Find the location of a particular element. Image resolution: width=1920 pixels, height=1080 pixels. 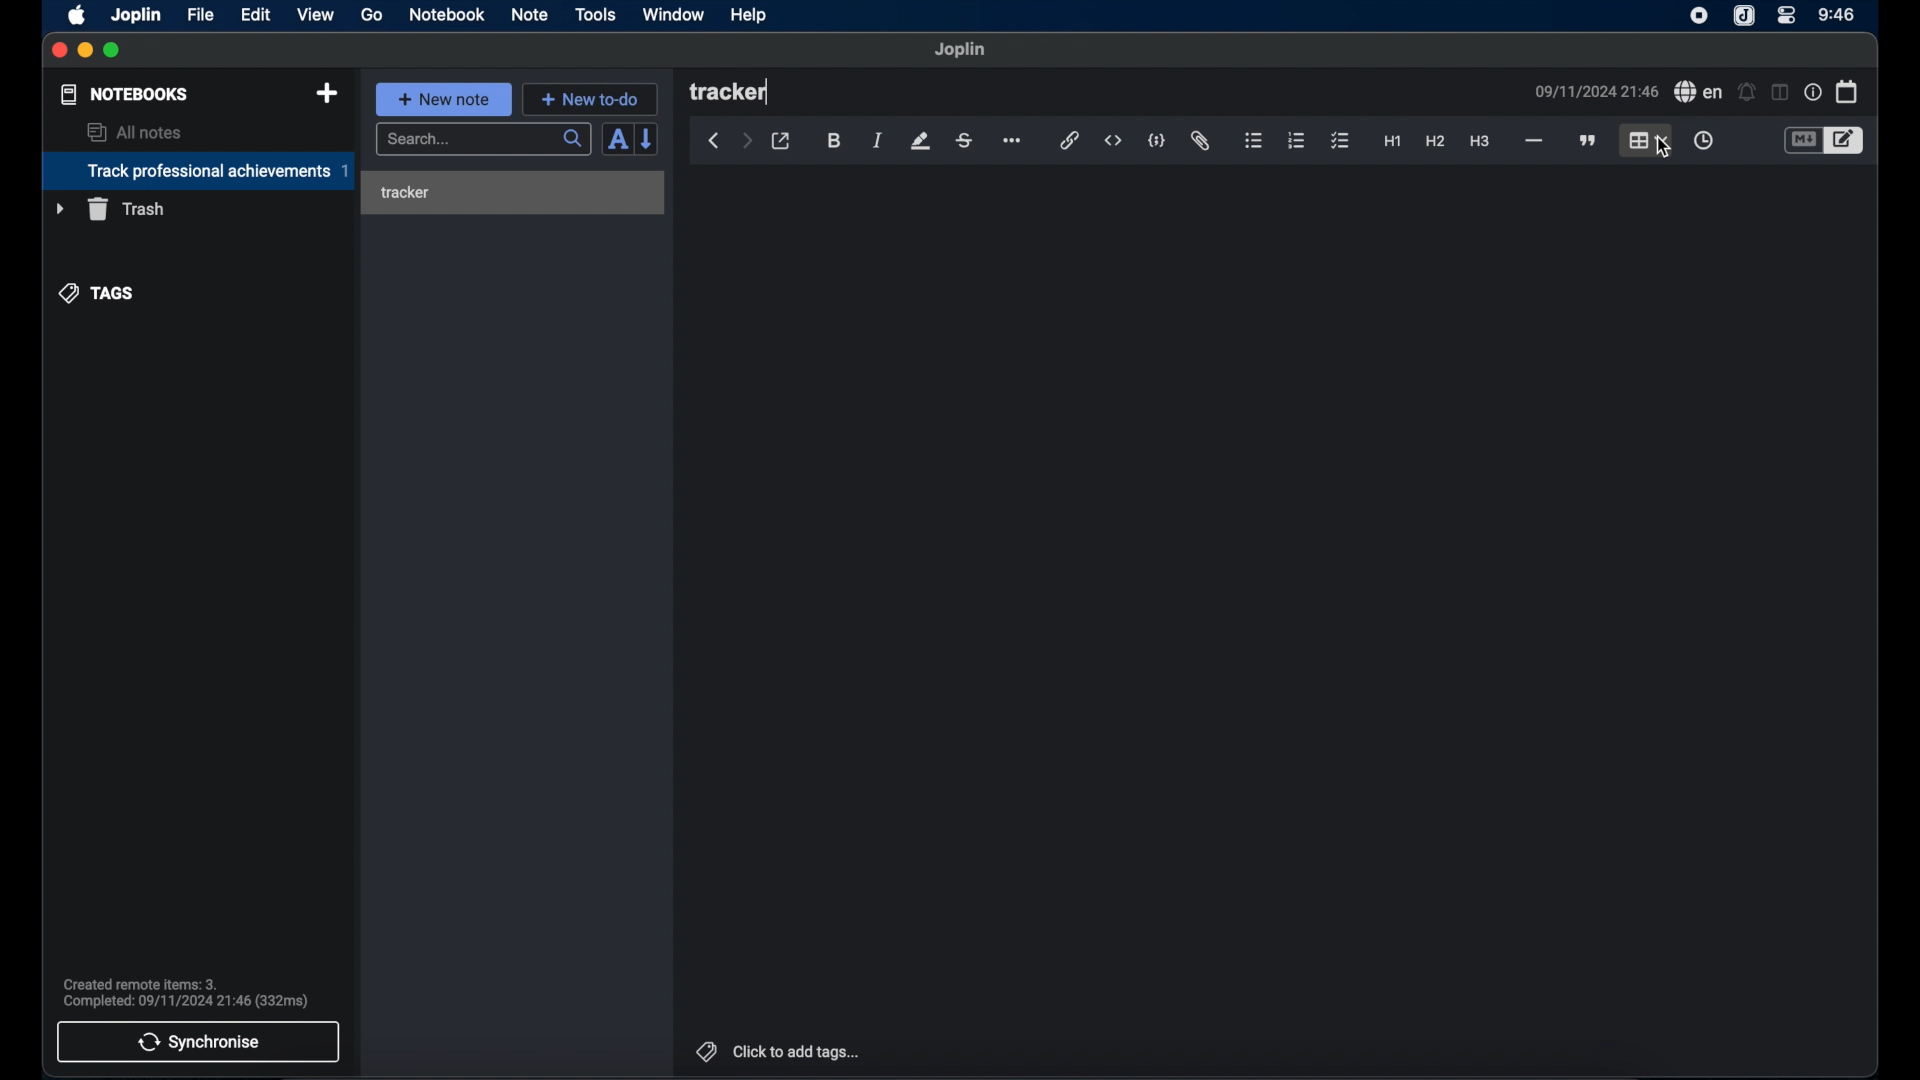

heading 3 is located at coordinates (1481, 142).